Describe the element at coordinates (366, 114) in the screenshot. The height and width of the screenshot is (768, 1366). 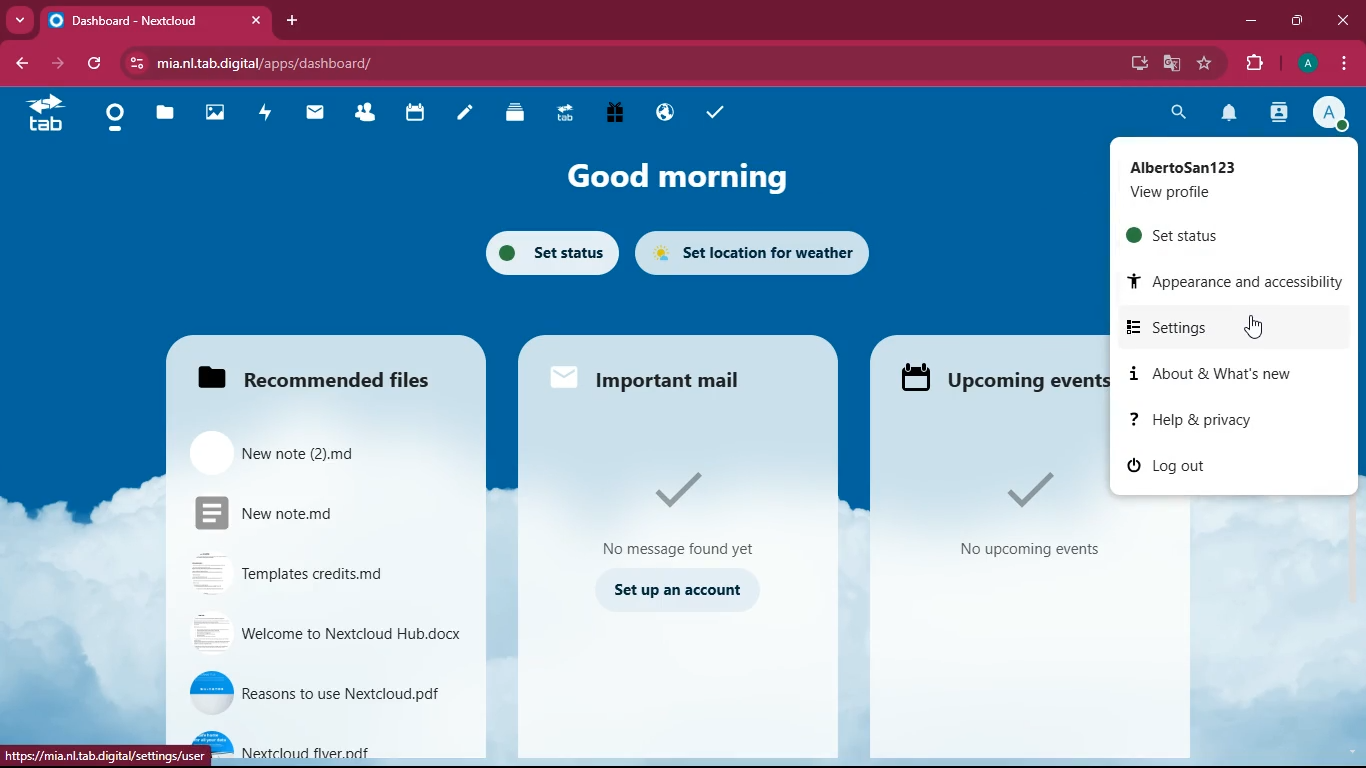
I see `Contacts` at that location.